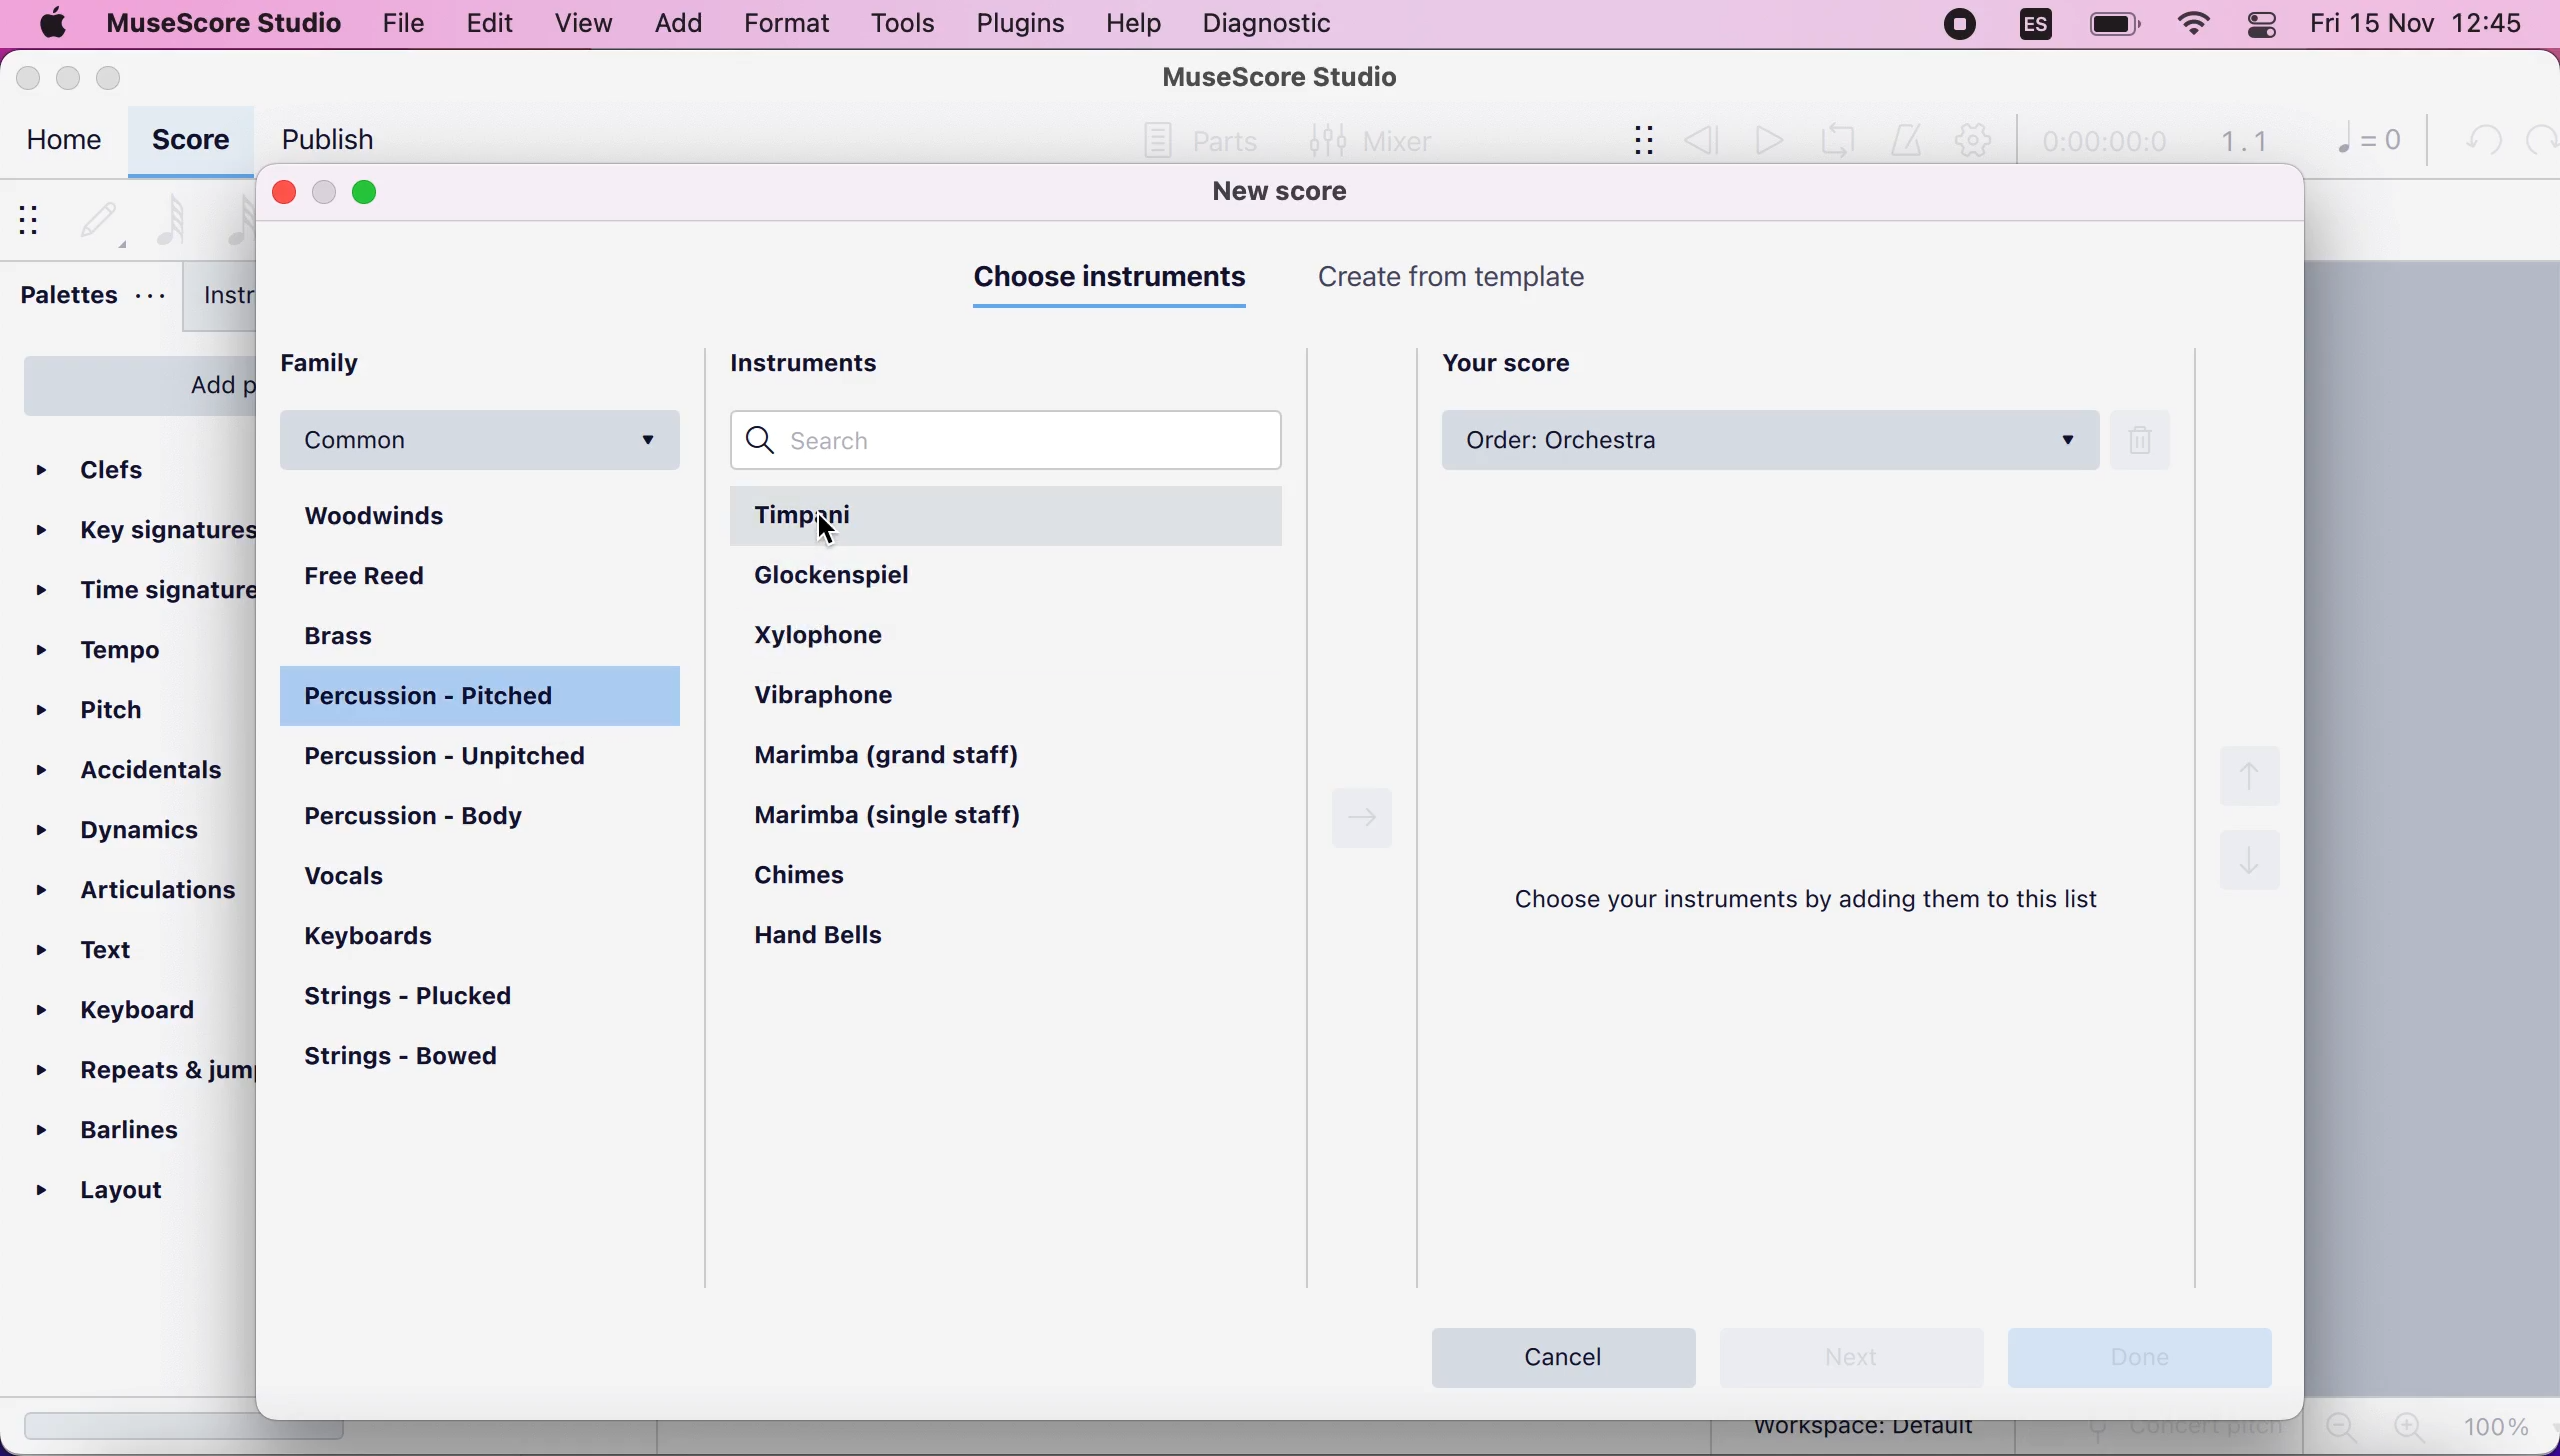 This screenshot has width=2560, height=1456. What do you see at coordinates (1356, 812) in the screenshot?
I see `Right` at bounding box center [1356, 812].